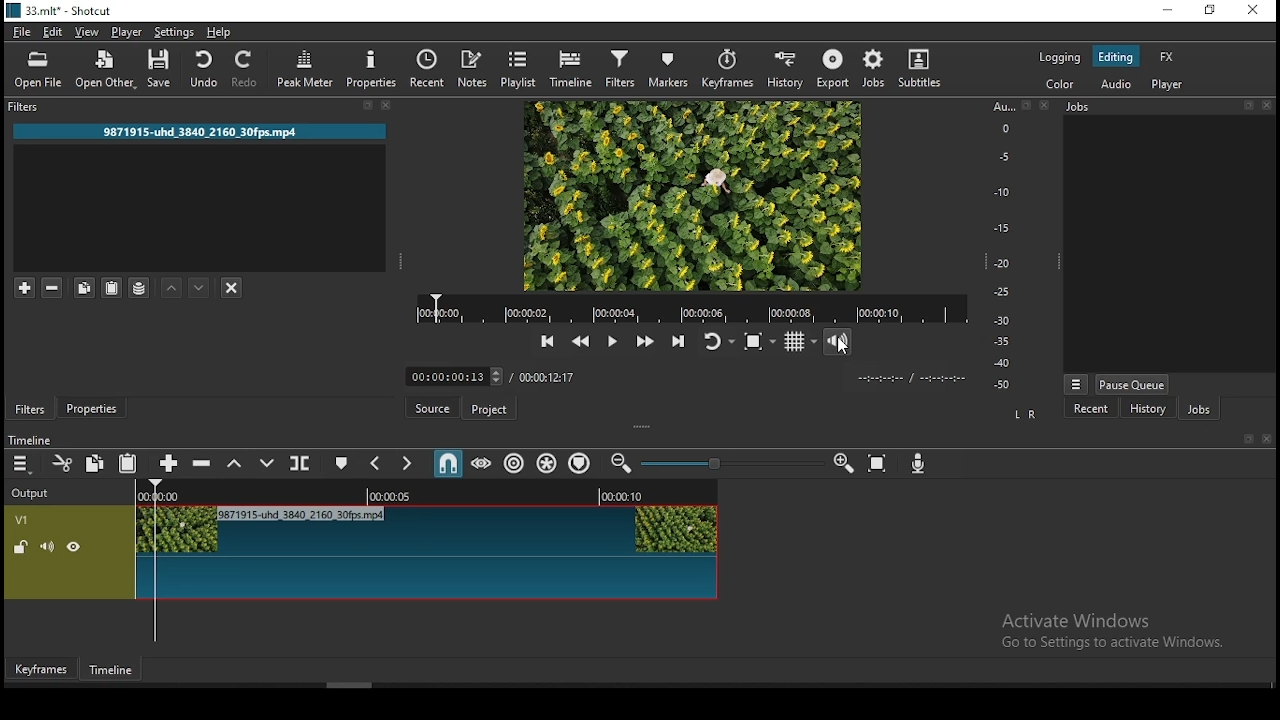 This screenshot has height=720, width=1280. I want to click on close, so click(1269, 109).